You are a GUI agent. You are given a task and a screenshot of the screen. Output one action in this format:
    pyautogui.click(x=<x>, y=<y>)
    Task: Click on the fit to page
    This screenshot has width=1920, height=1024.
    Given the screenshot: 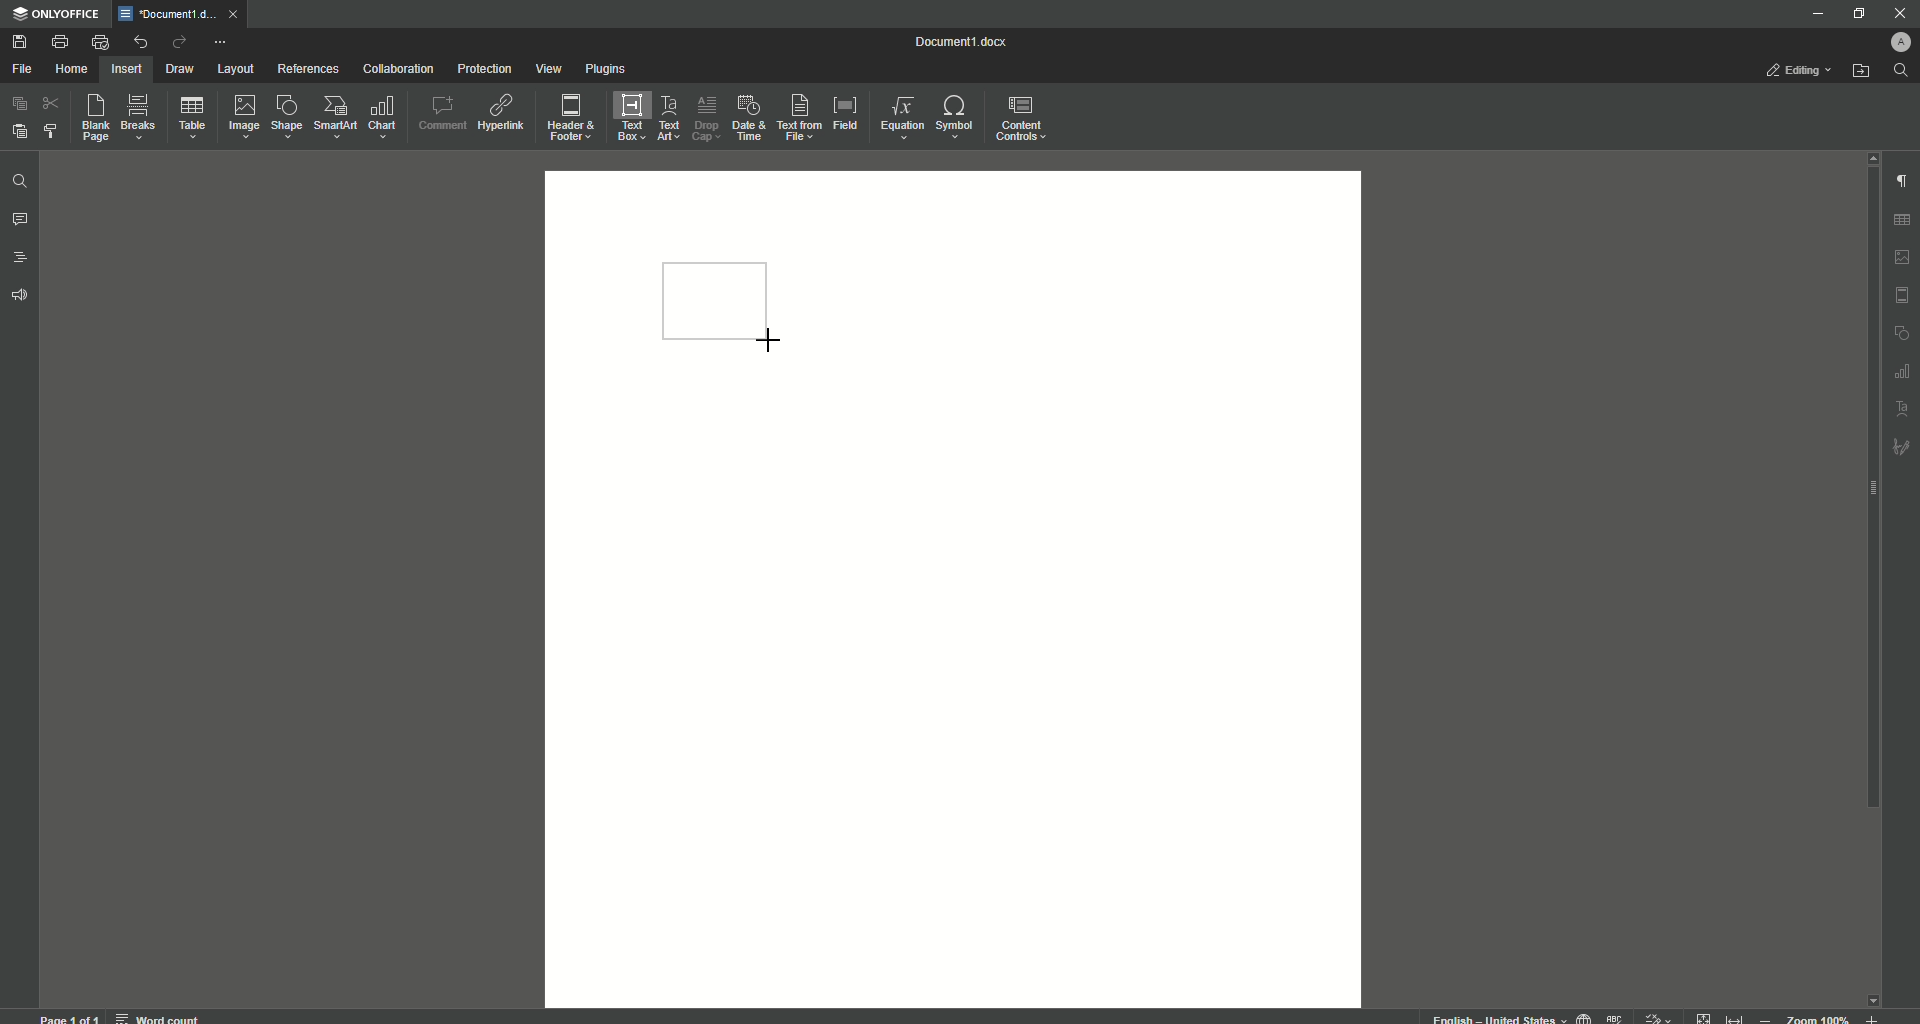 What is the action you would take?
    pyautogui.click(x=1705, y=1017)
    